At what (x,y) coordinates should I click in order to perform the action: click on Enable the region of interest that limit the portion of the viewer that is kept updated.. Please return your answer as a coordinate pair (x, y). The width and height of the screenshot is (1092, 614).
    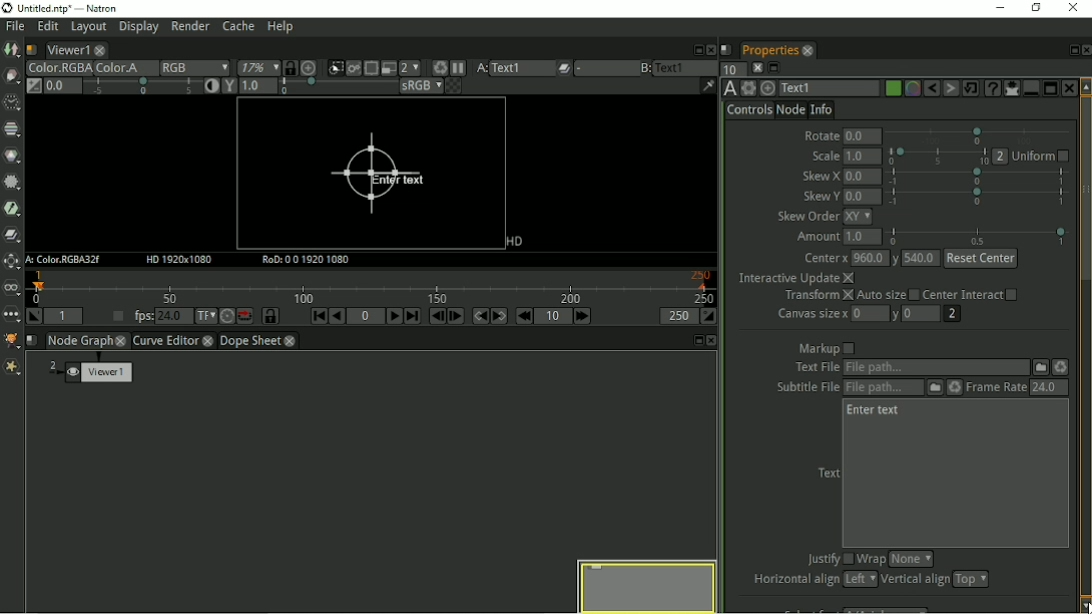
    Looking at the image, I should click on (371, 66).